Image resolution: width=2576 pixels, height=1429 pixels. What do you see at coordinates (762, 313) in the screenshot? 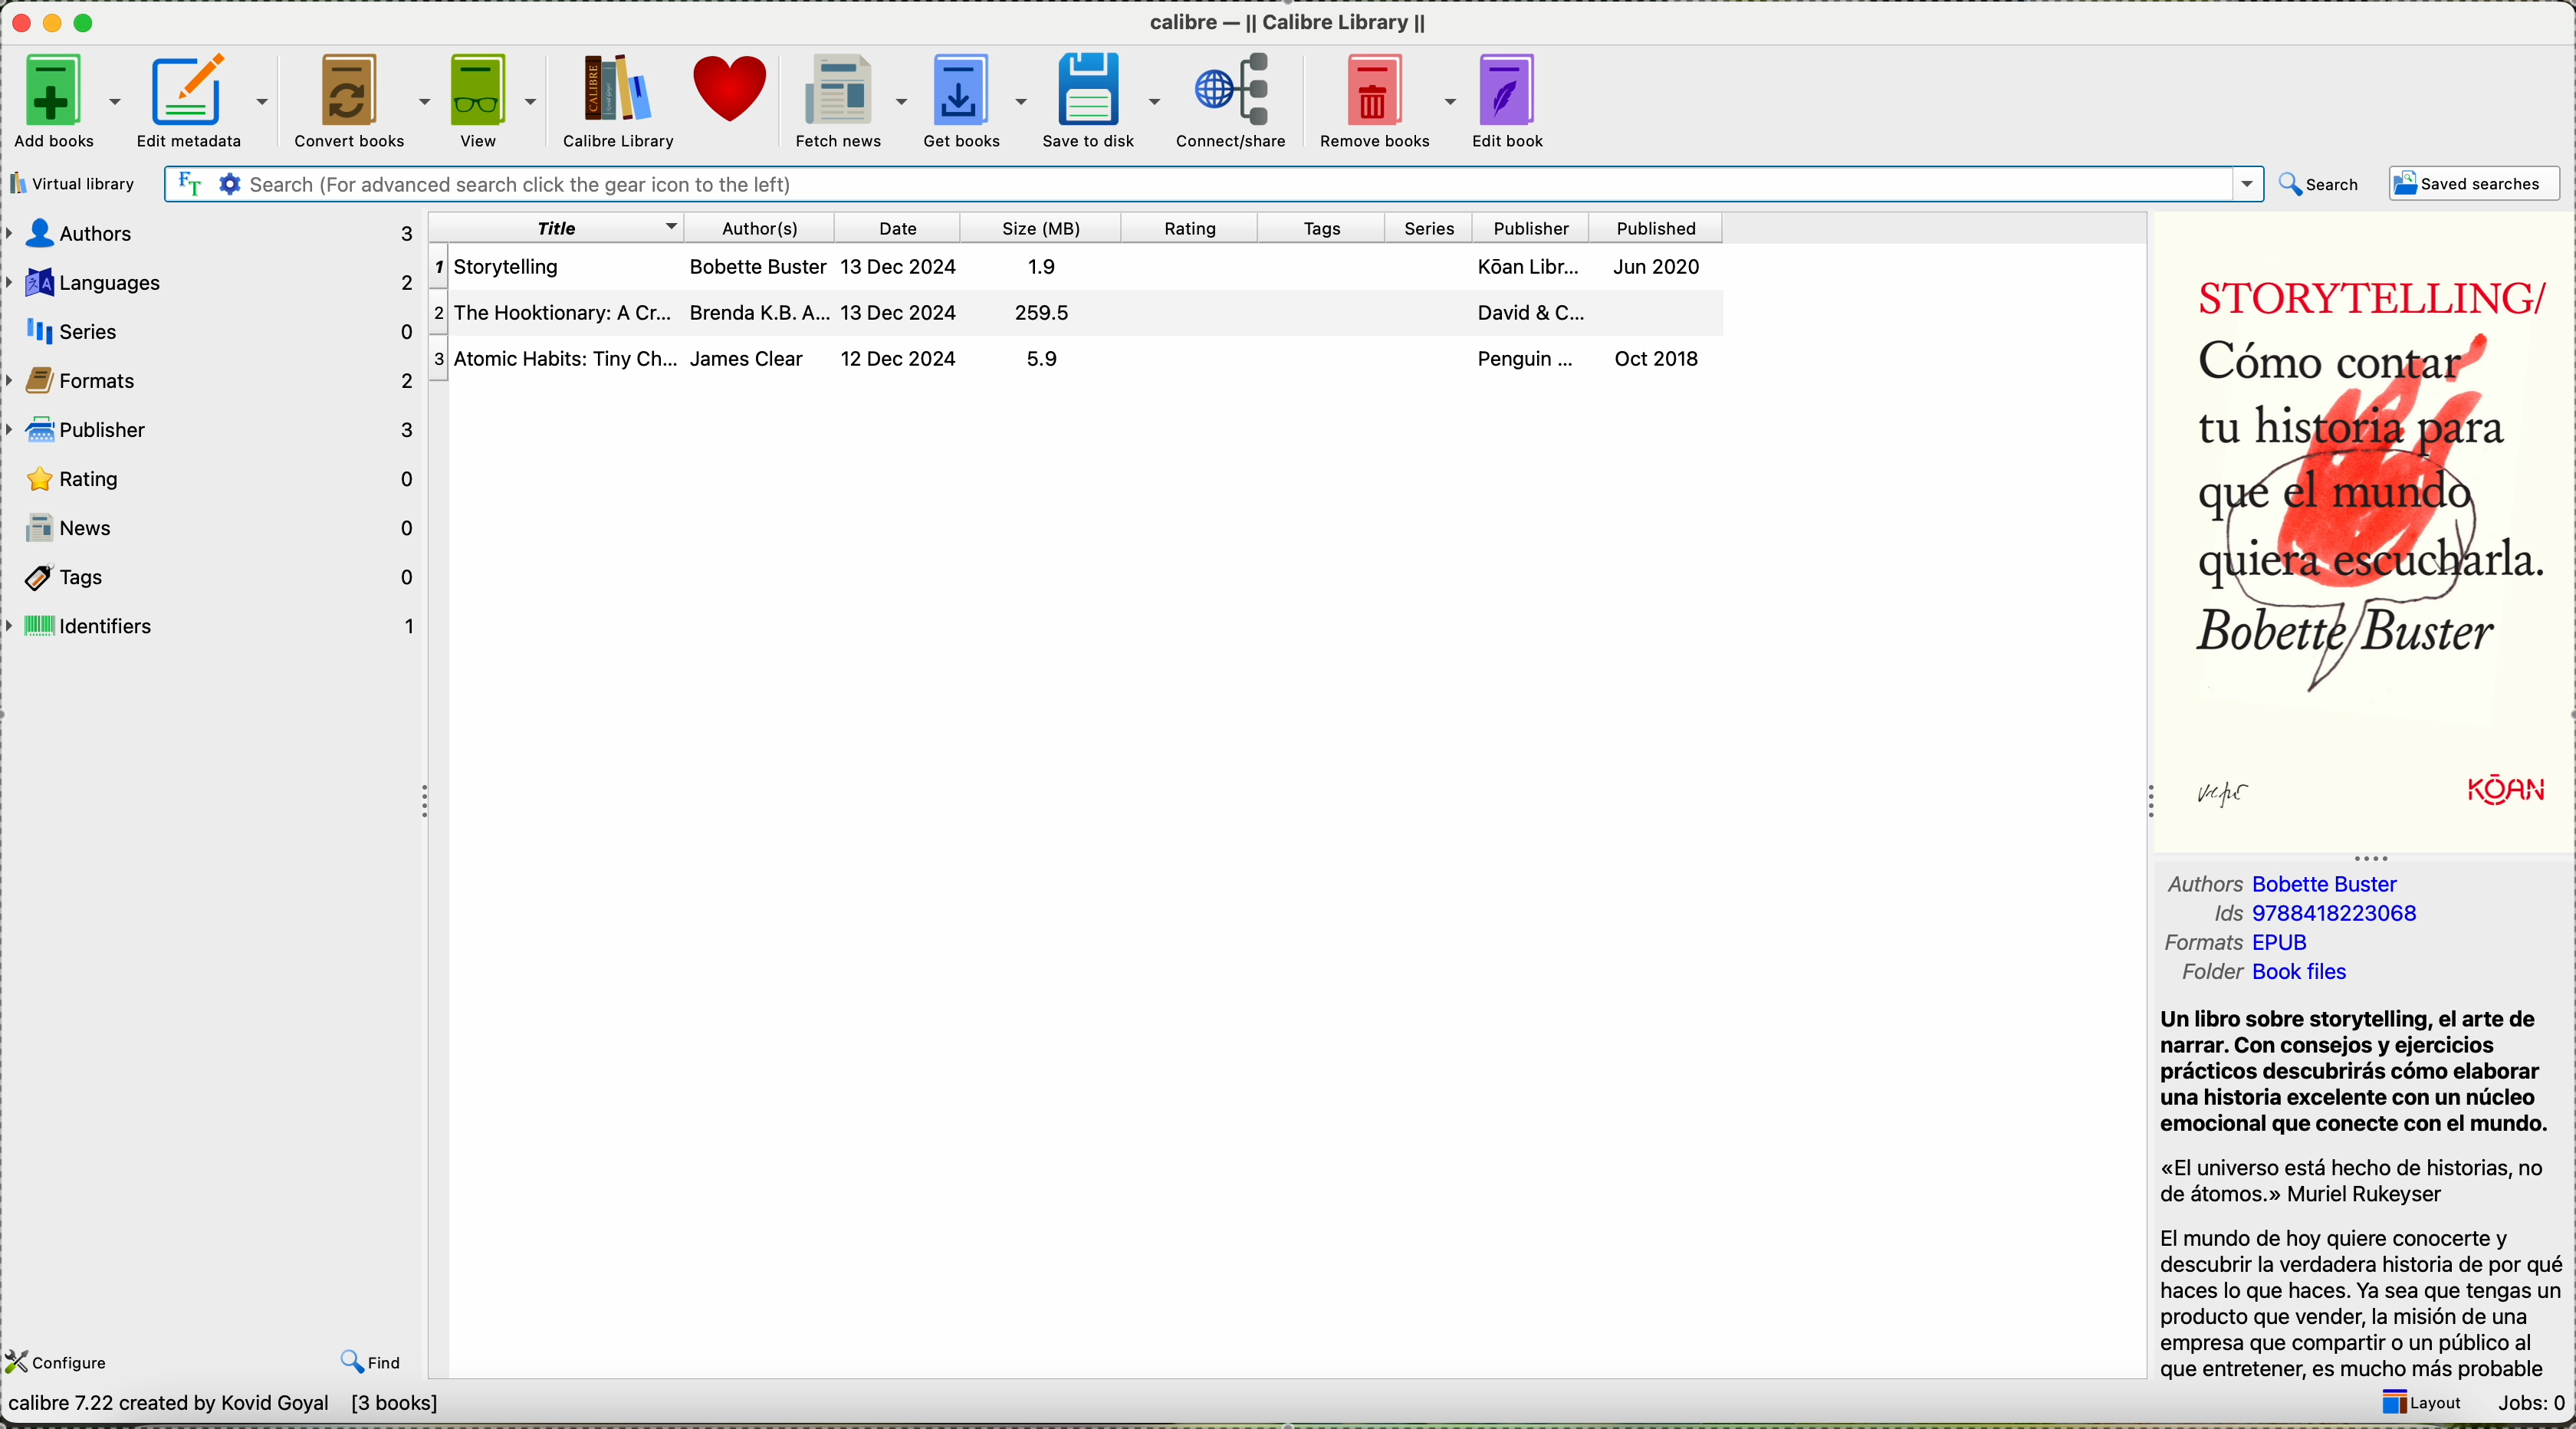
I see `Brenda K.B.A` at bounding box center [762, 313].